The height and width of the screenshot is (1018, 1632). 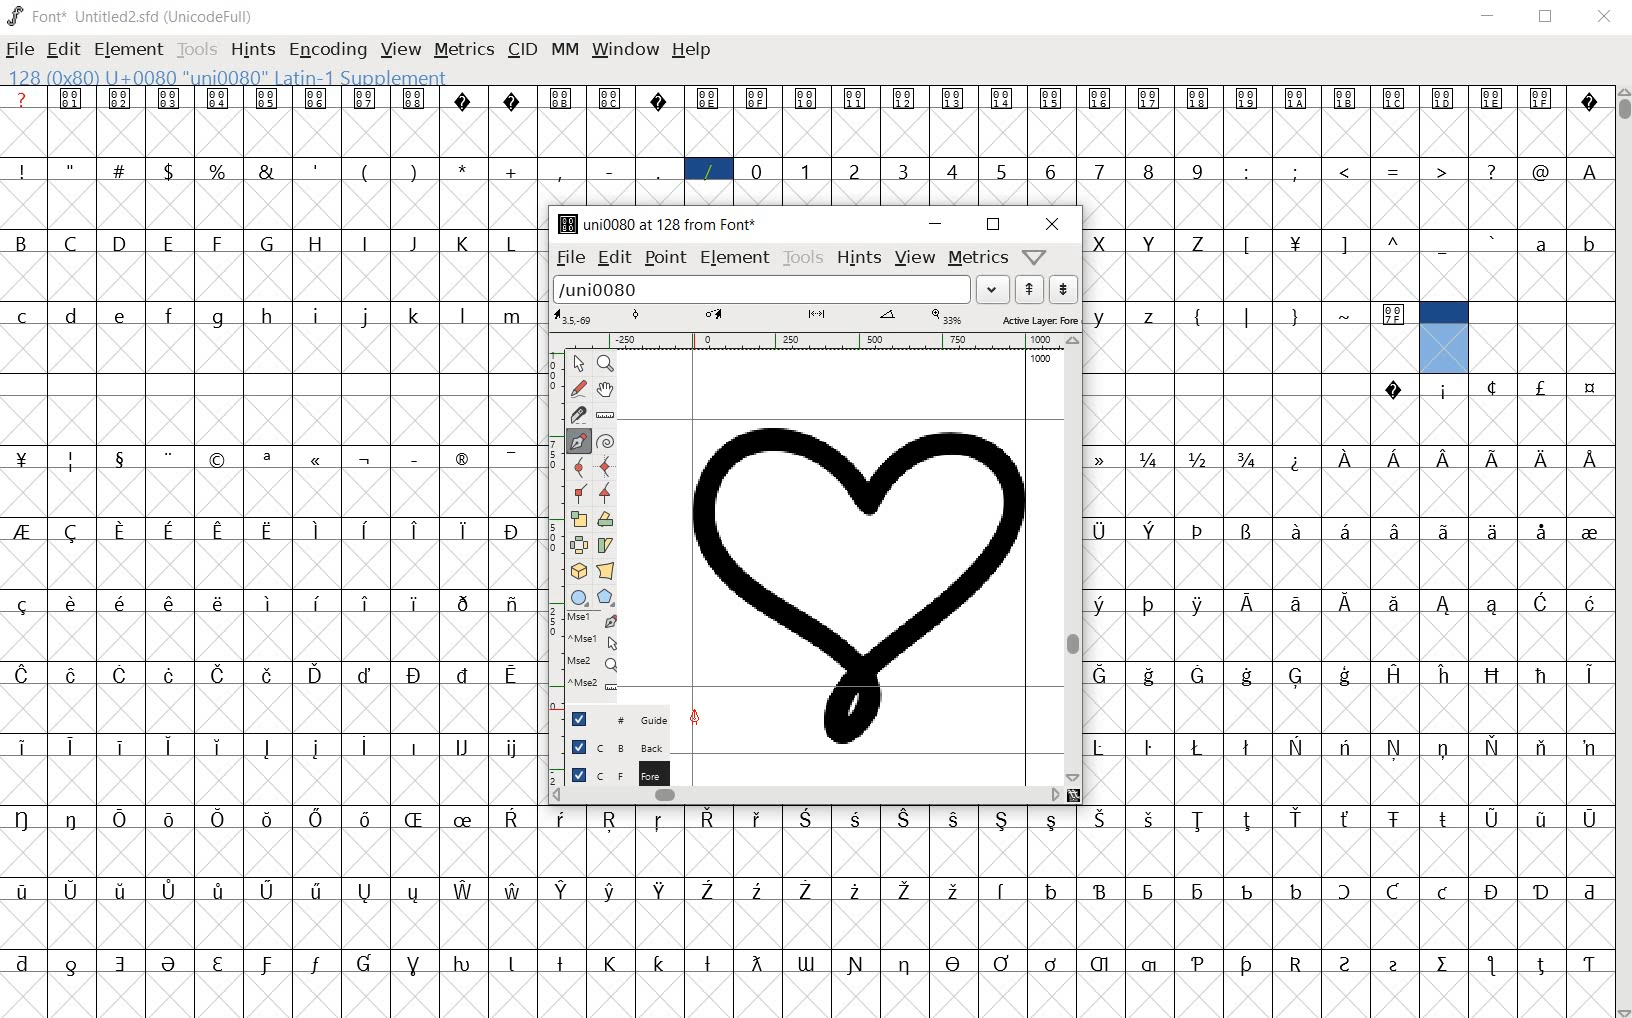 What do you see at coordinates (316, 891) in the screenshot?
I see `glyph` at bounding box center [316, 891].